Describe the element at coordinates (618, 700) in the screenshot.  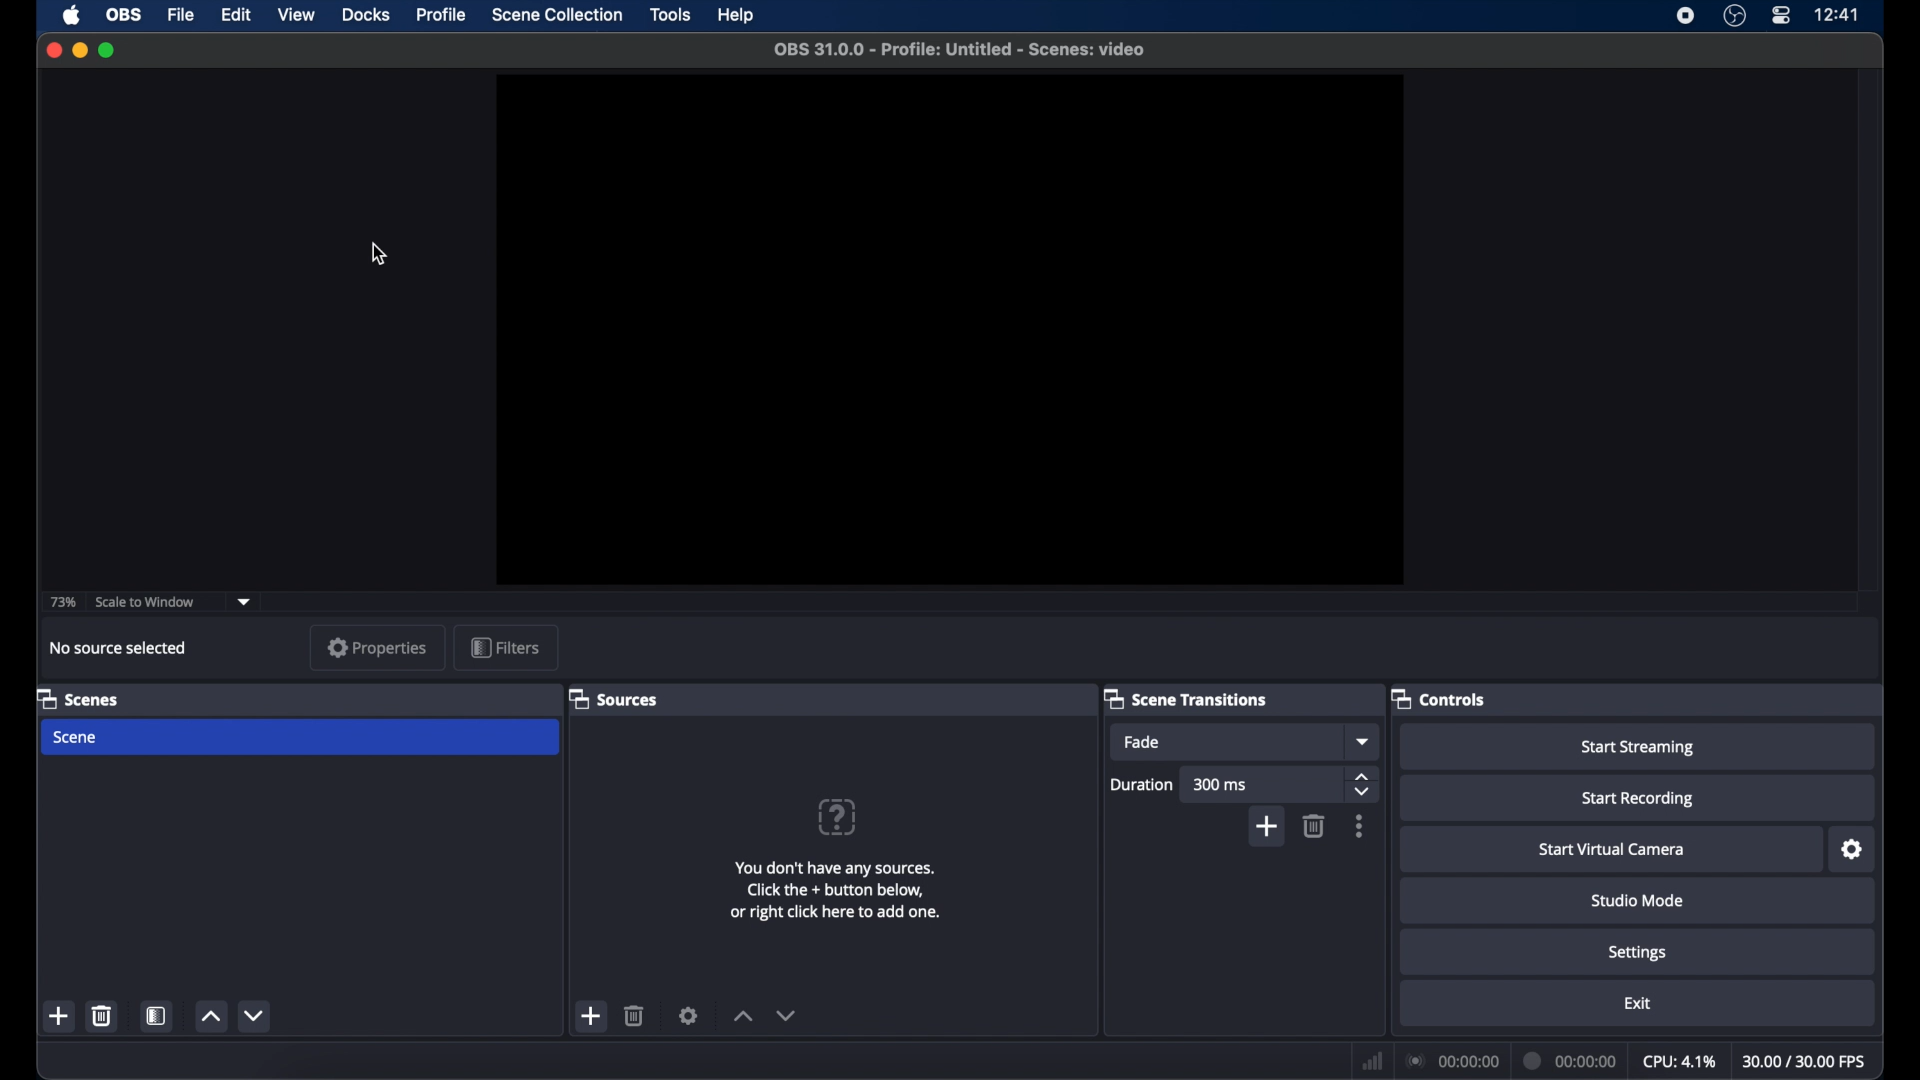
I see `sources` at that location.